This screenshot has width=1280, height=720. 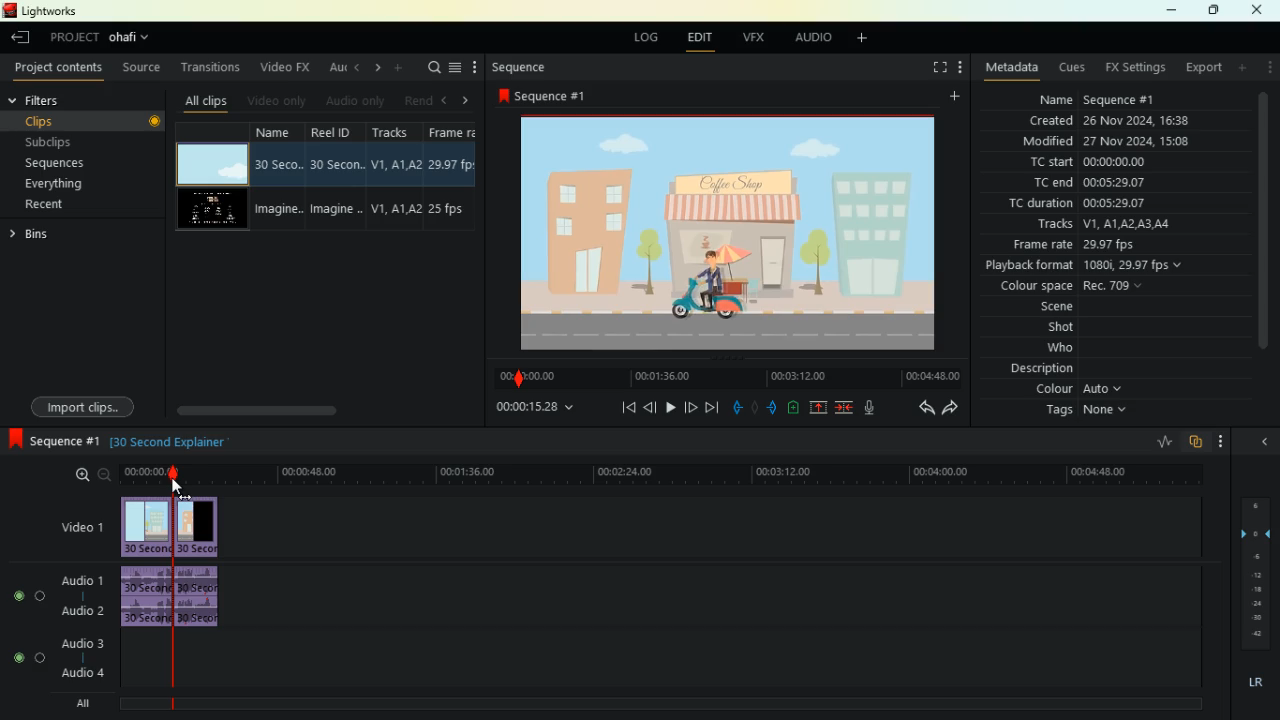 What do you see at coordinates (277, 166) in the screenshot?
I see `30 seco` at bounding box center [277, 166].